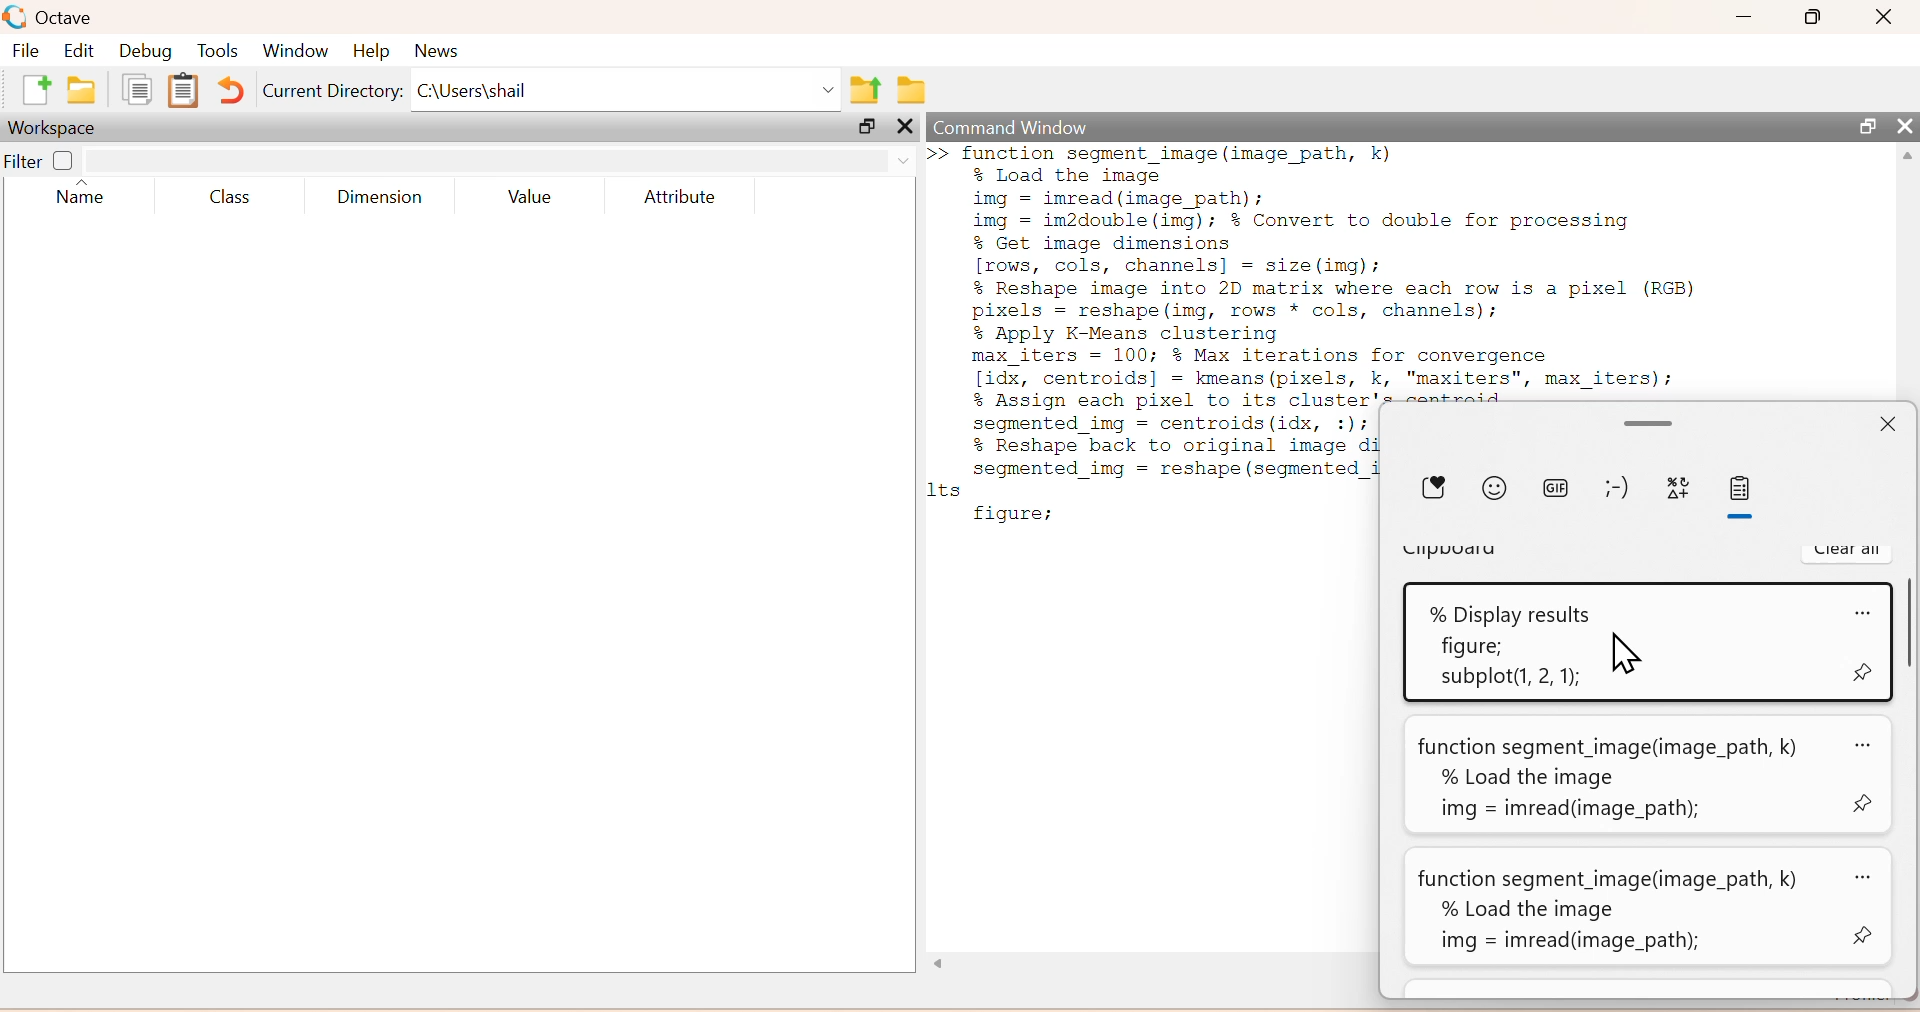  Describe the element at coordinates (947, 964) in the screenshot. I see `` at that location.